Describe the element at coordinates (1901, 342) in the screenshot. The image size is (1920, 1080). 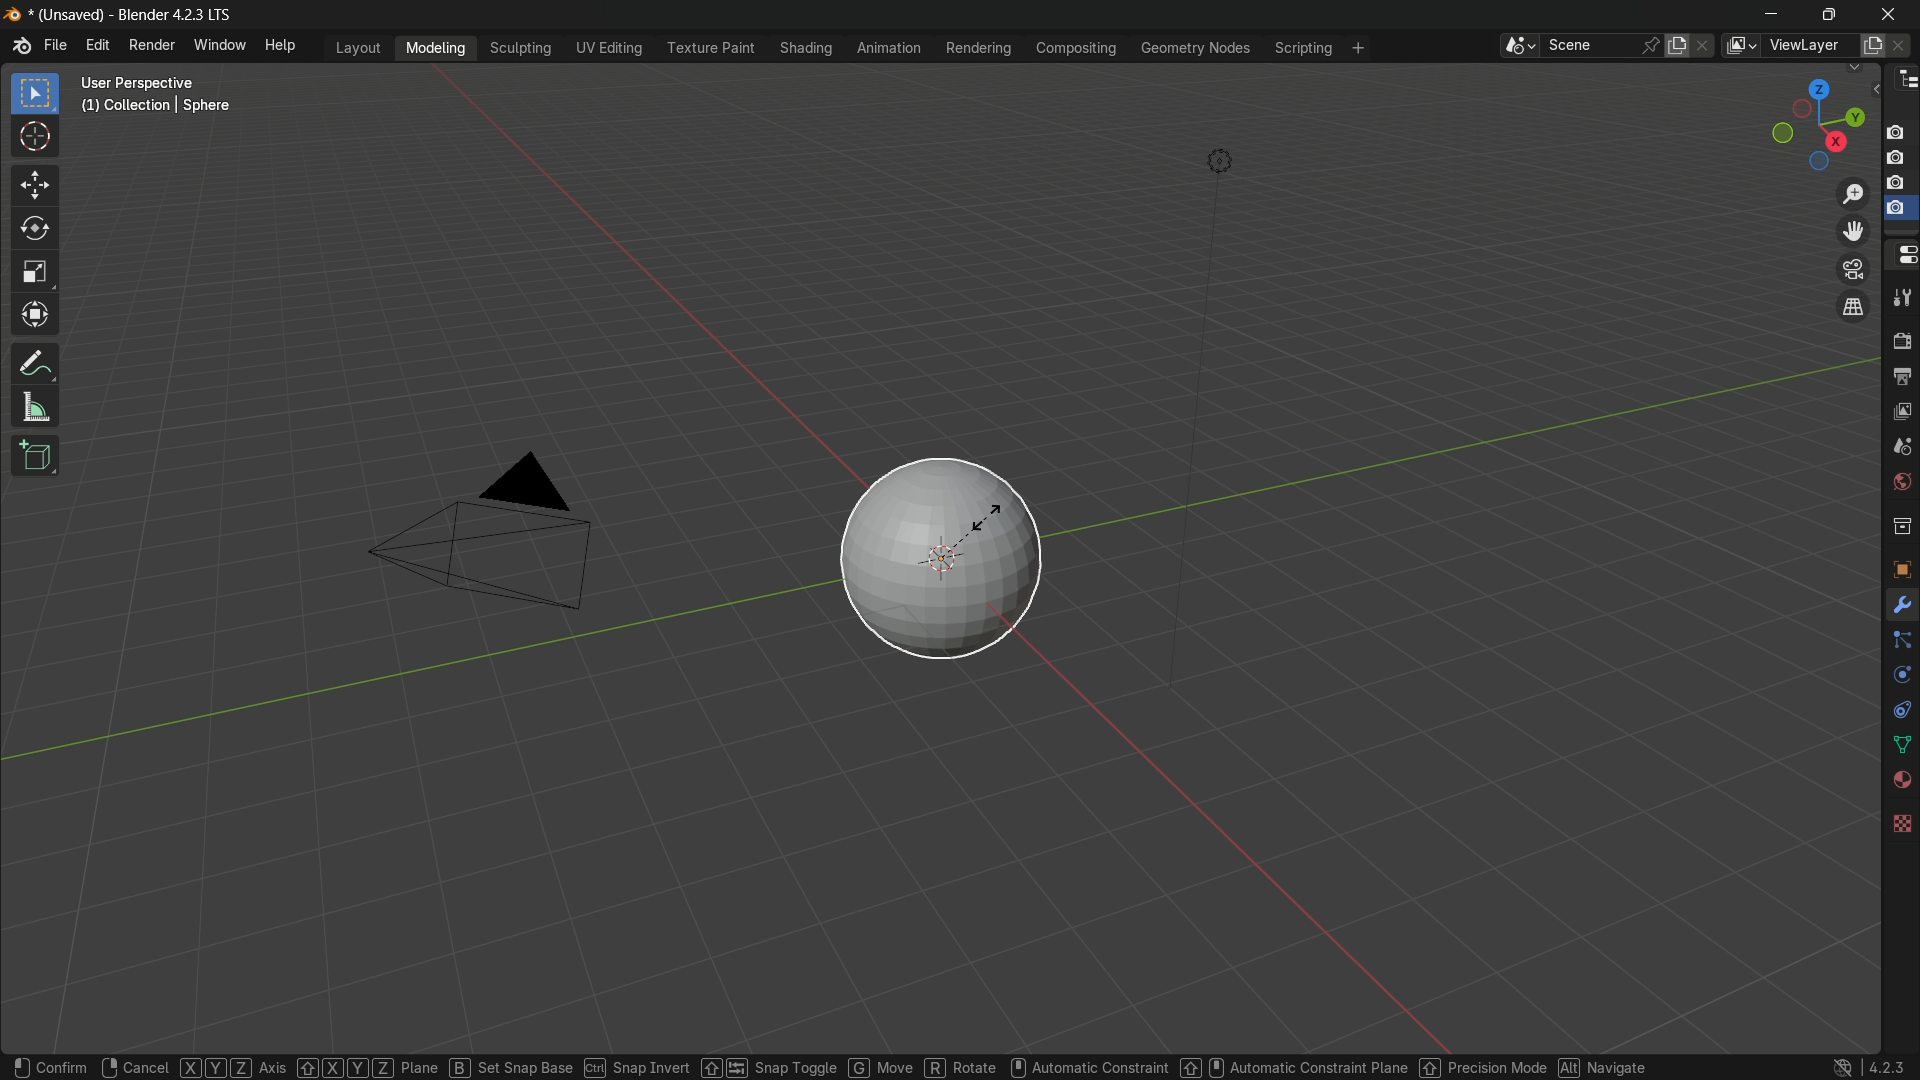
I see `render` at that location.